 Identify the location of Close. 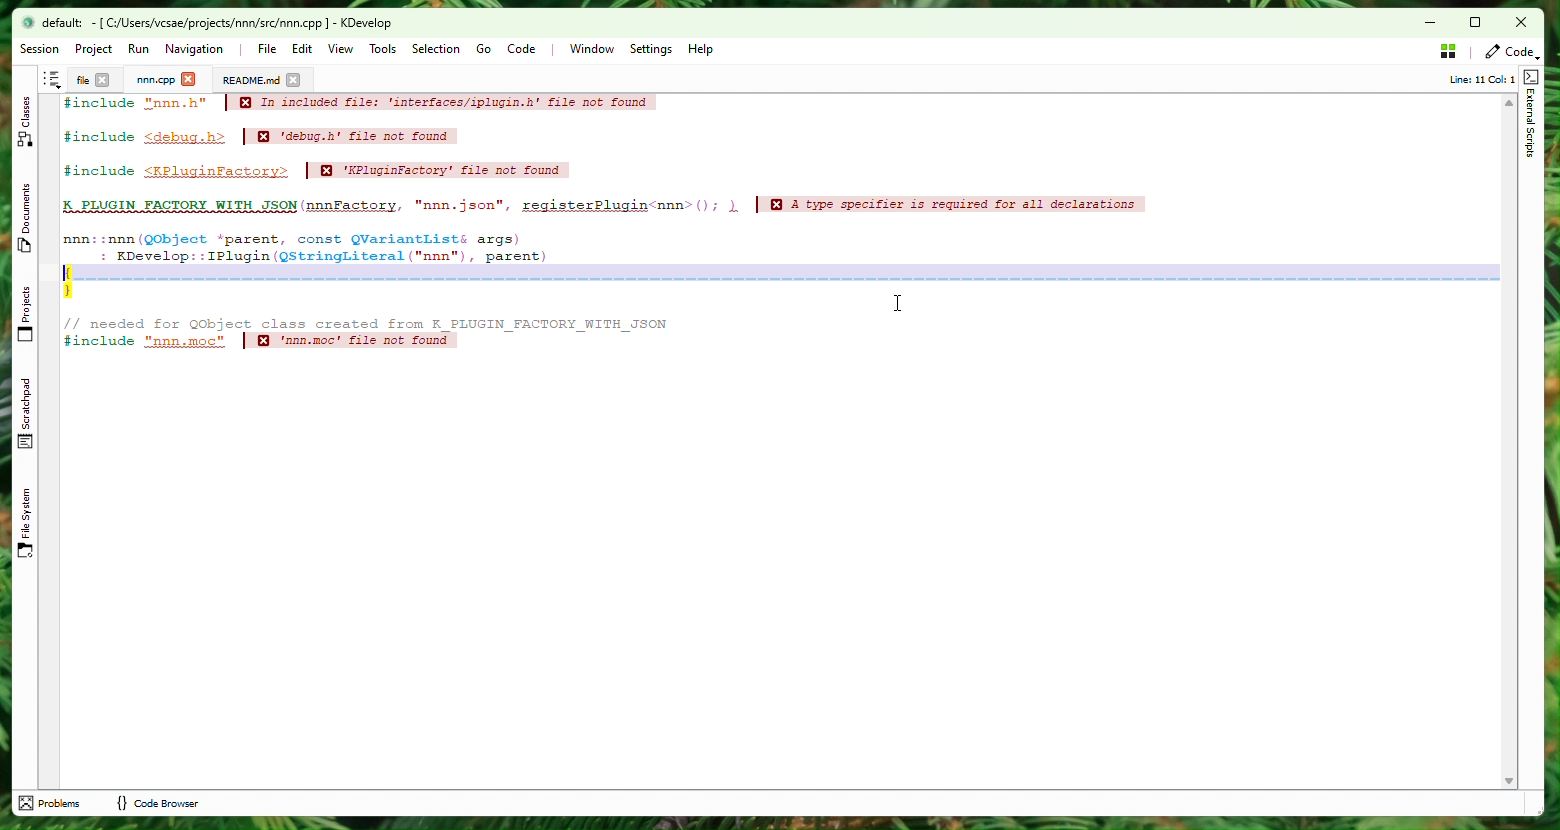
(1523, 23).